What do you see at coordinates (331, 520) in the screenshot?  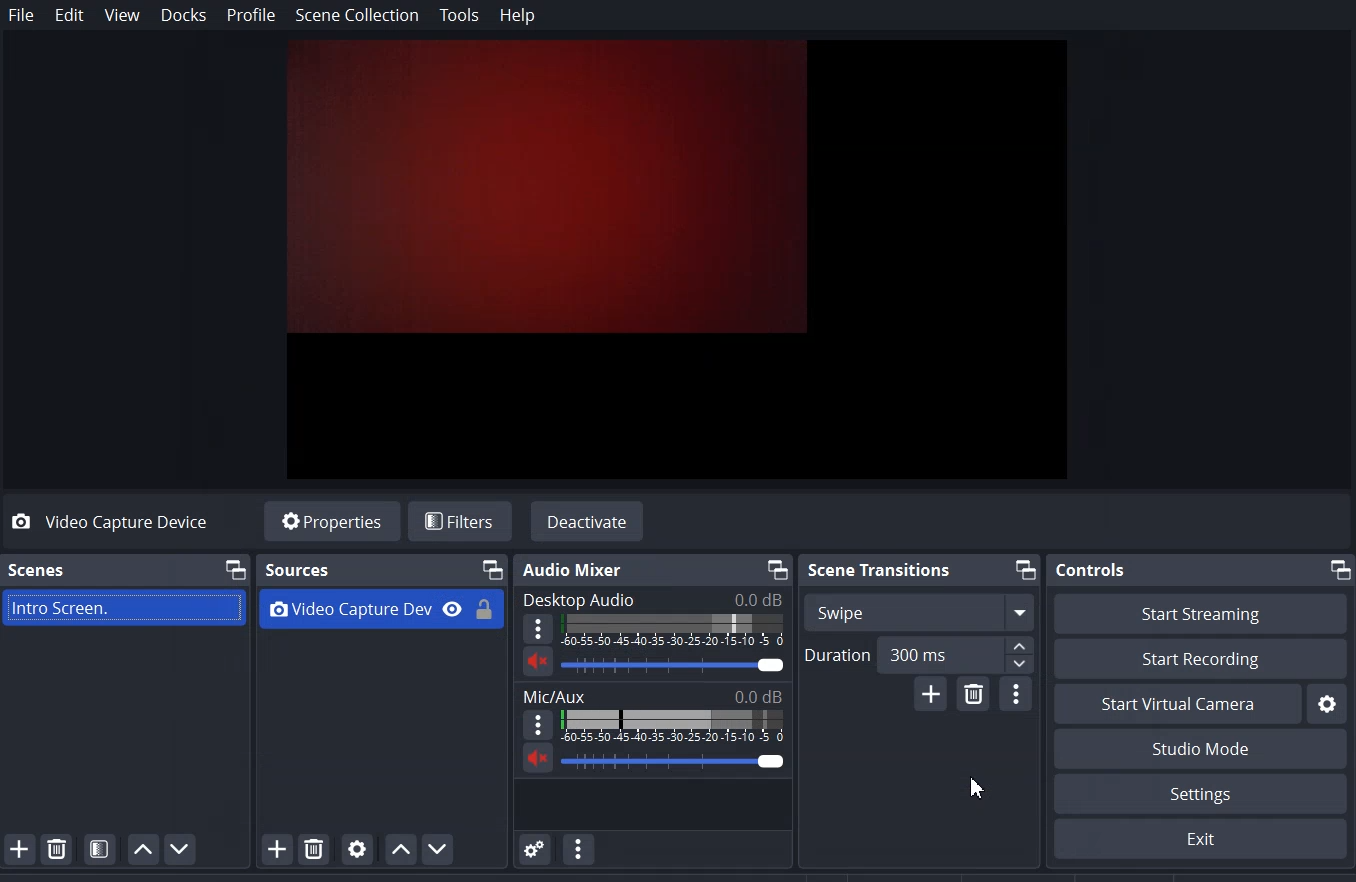 I see `Properties` at bounding box center [331, 520].